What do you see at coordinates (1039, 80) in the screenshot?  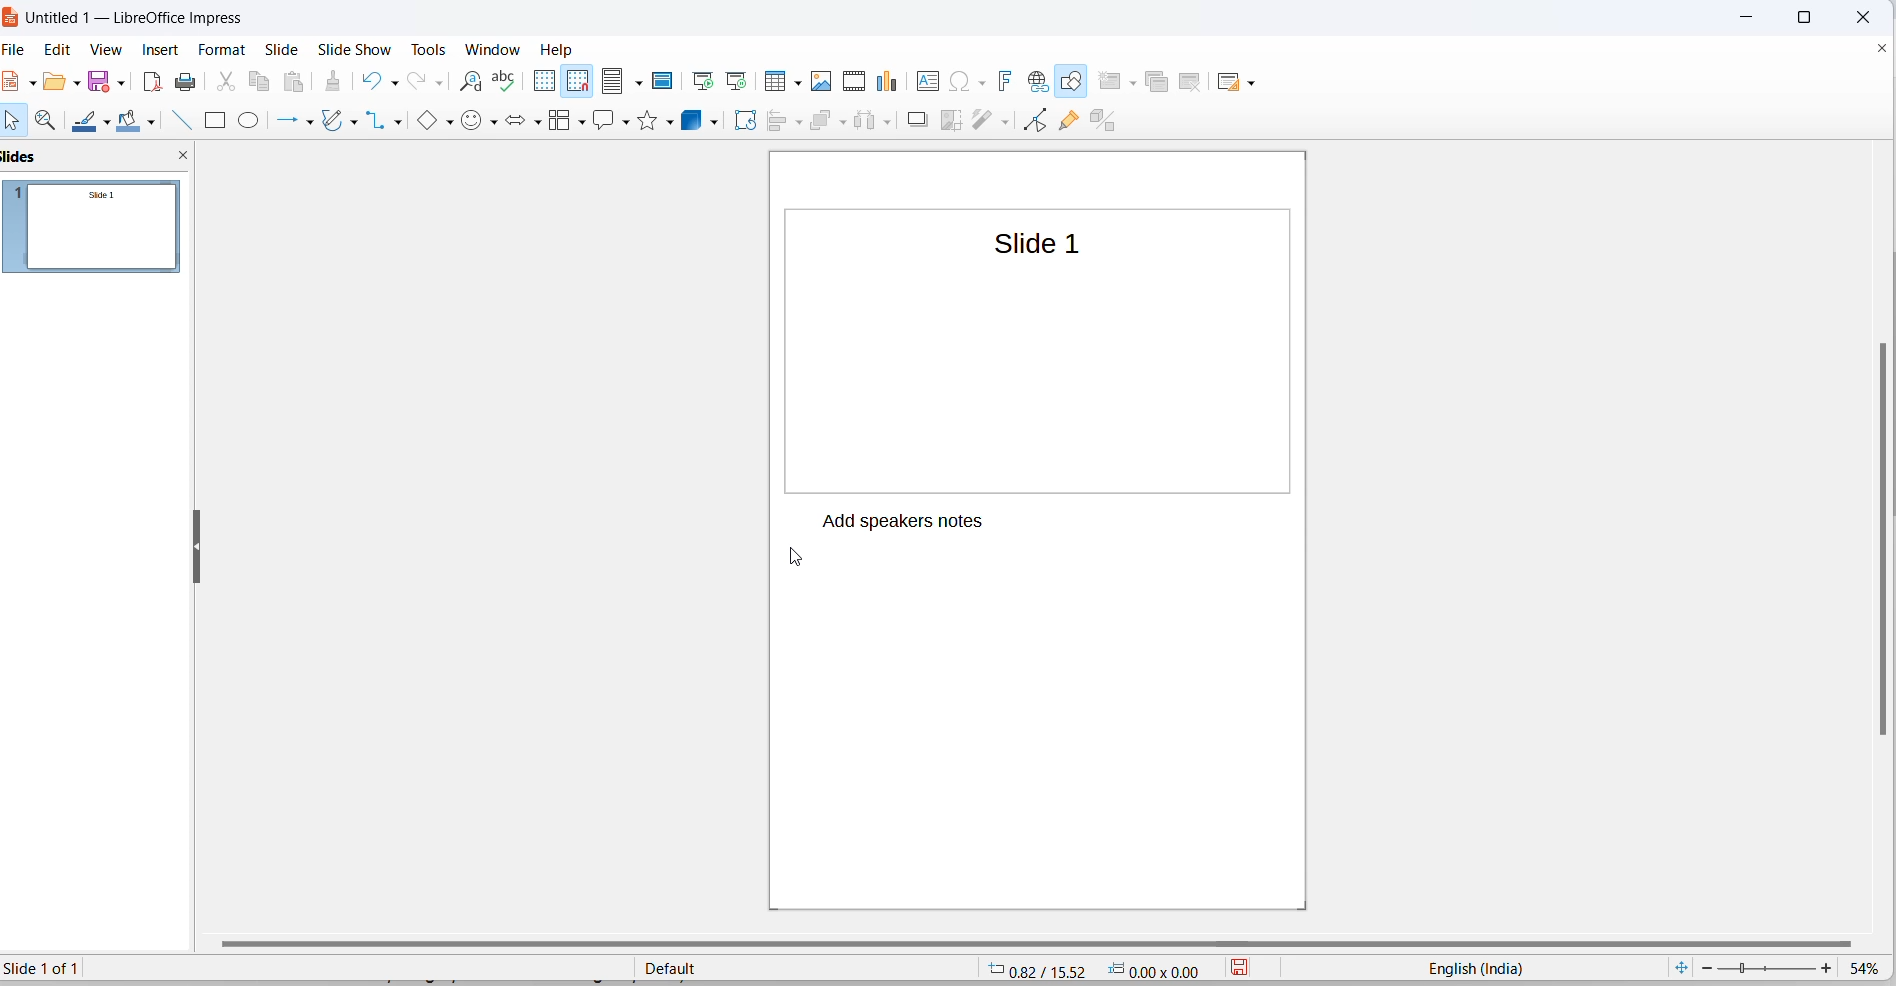 I see `insert hyperlinks` at bounding box center [1039, 80].